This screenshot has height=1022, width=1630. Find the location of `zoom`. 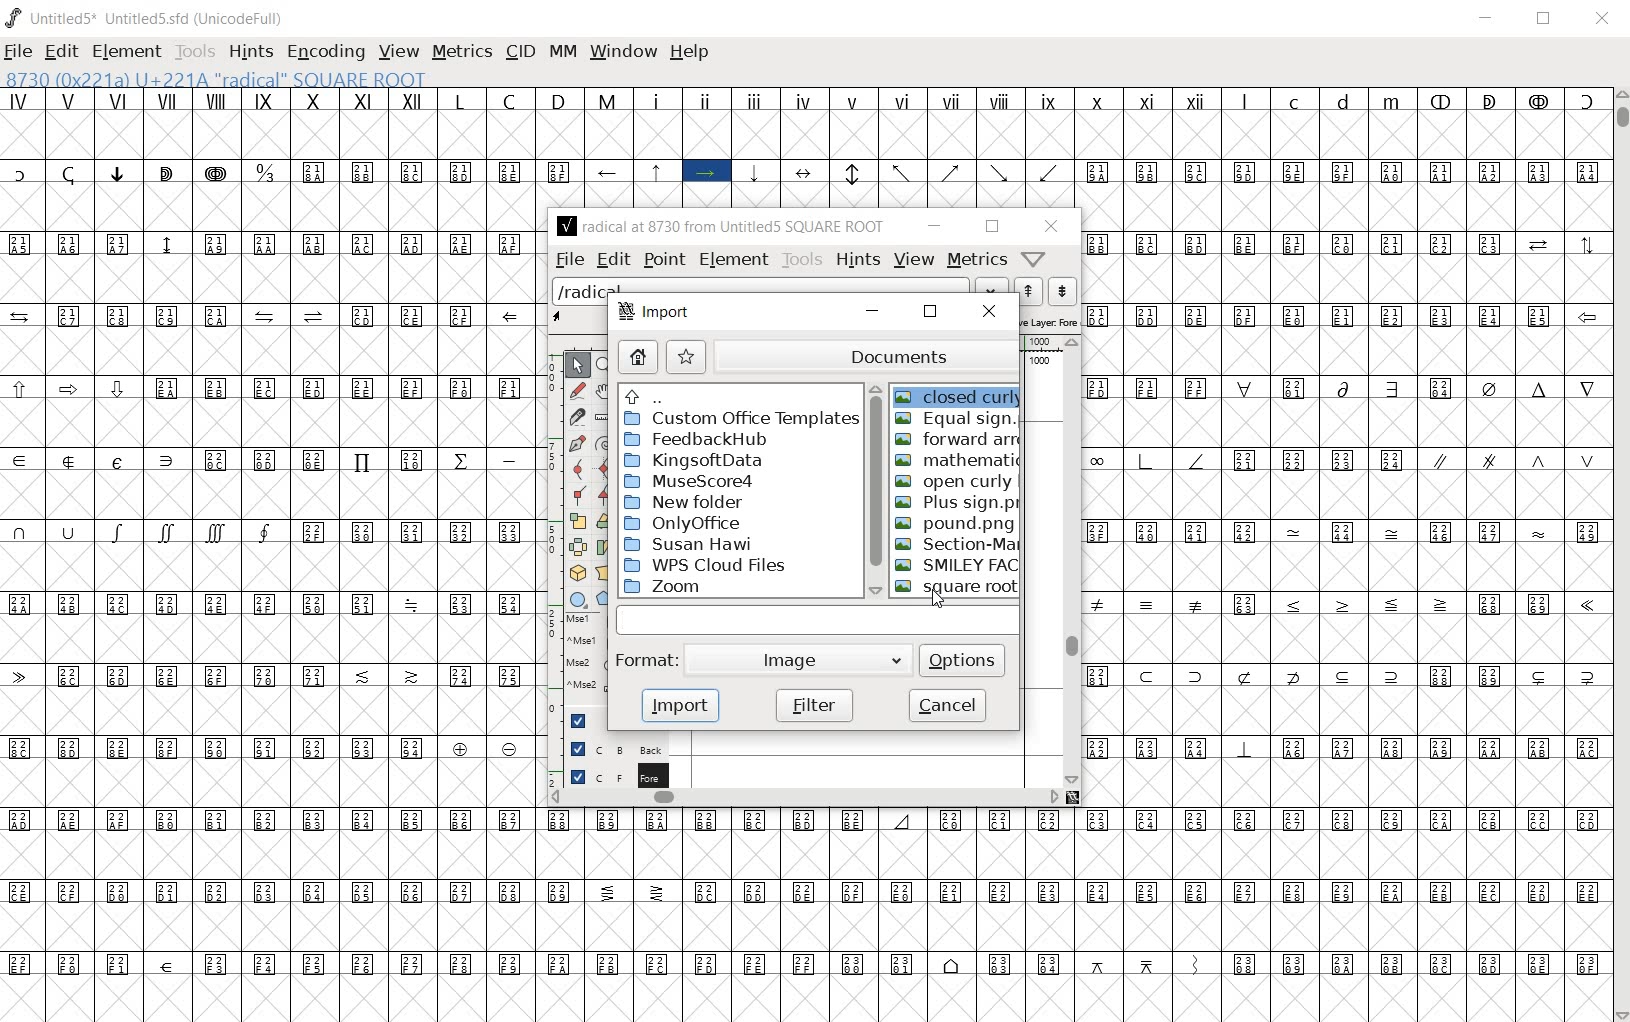

zoom is located at coordinates (663, 588).